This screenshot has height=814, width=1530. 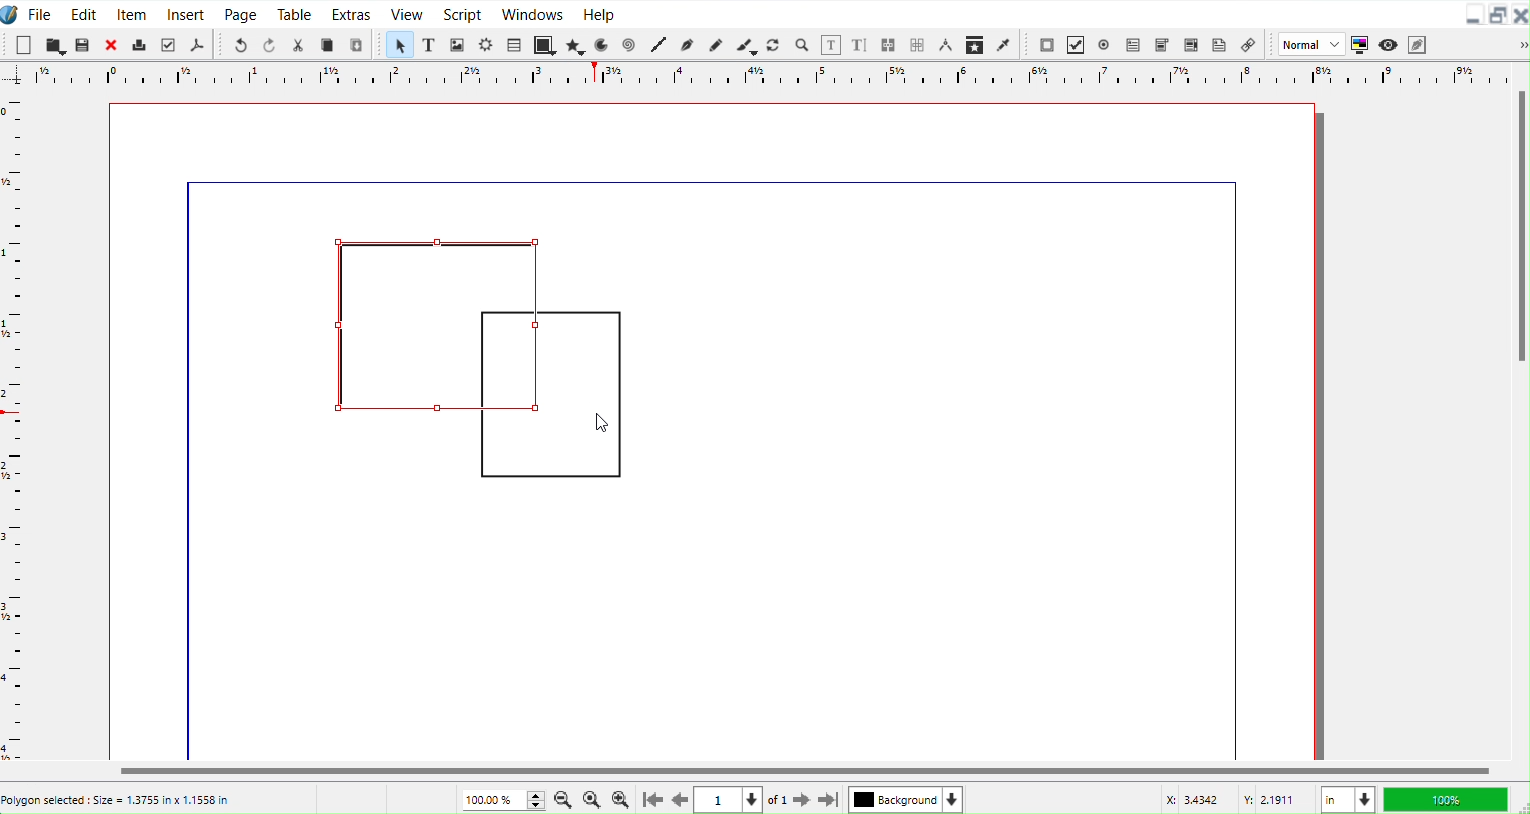 I want to click on Line, so click(x=661, y=46).